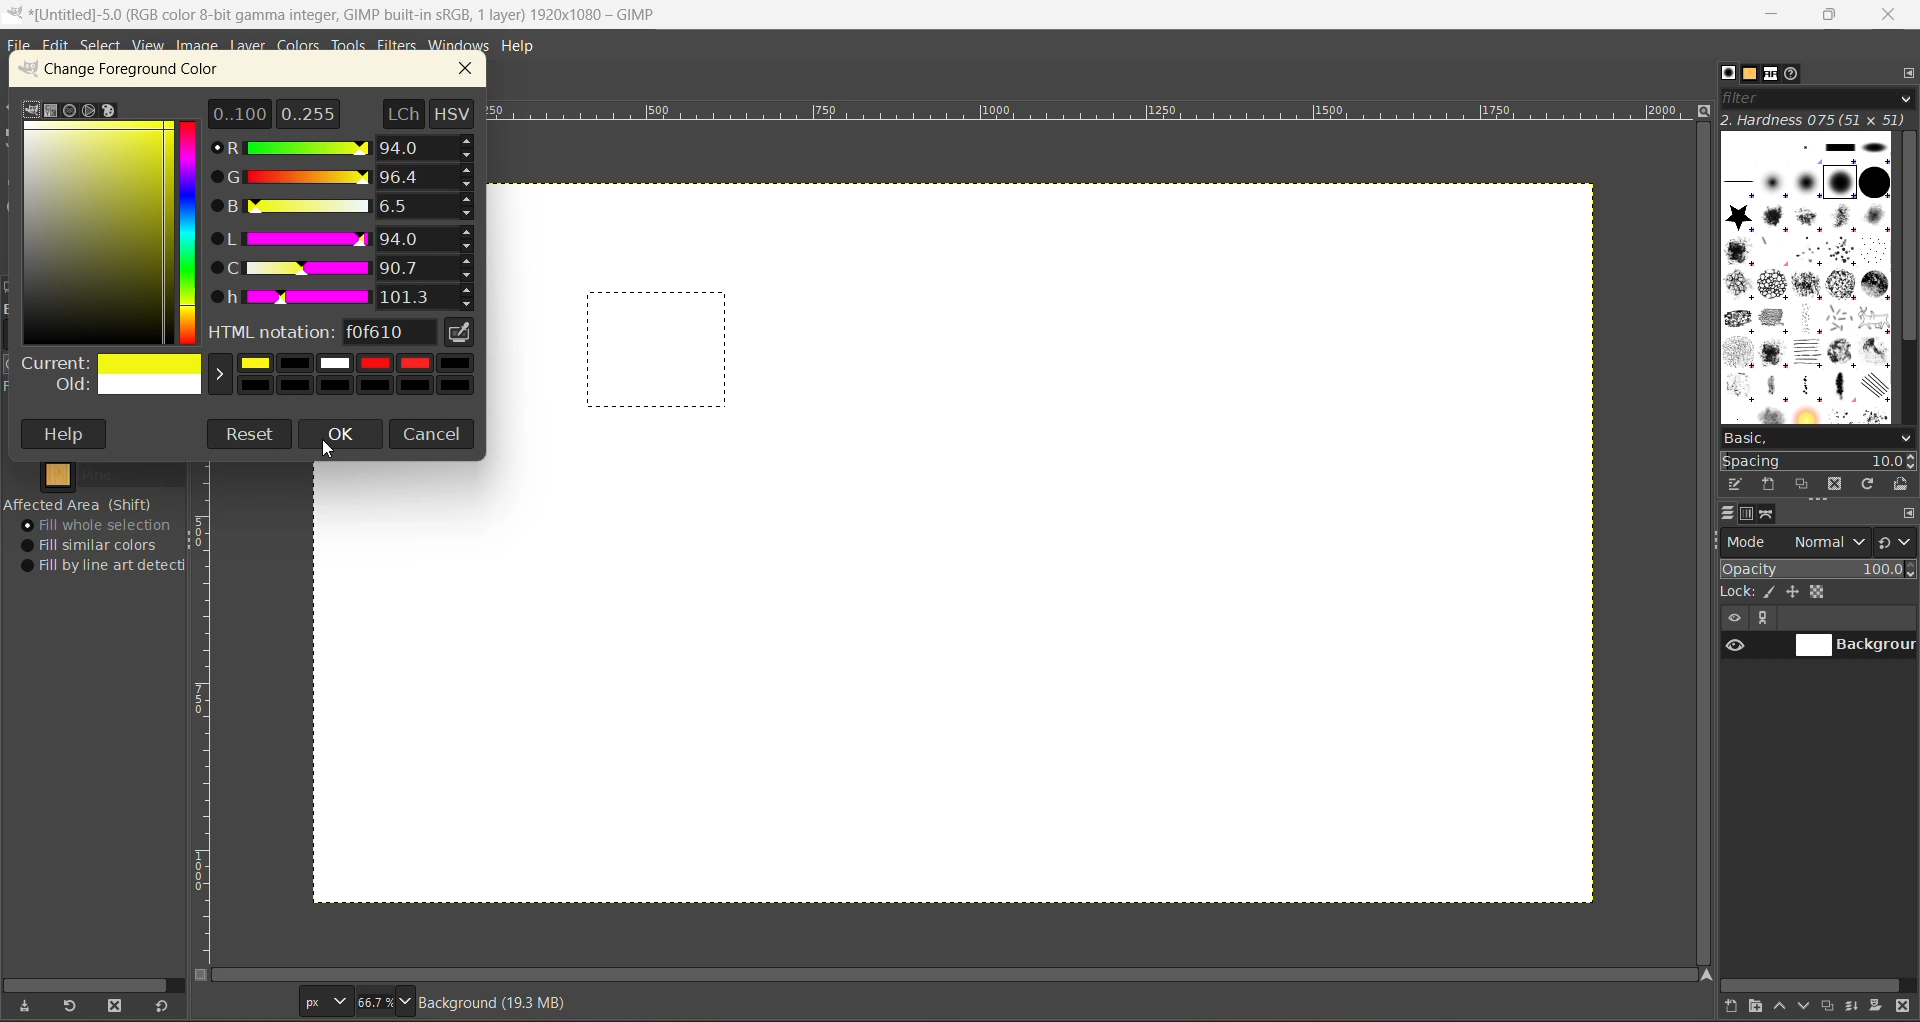 This screenshot has height=1022, width=1920. Describe the element at coordinates (1797, 542) in the screenshot. I see `mode` at that location.